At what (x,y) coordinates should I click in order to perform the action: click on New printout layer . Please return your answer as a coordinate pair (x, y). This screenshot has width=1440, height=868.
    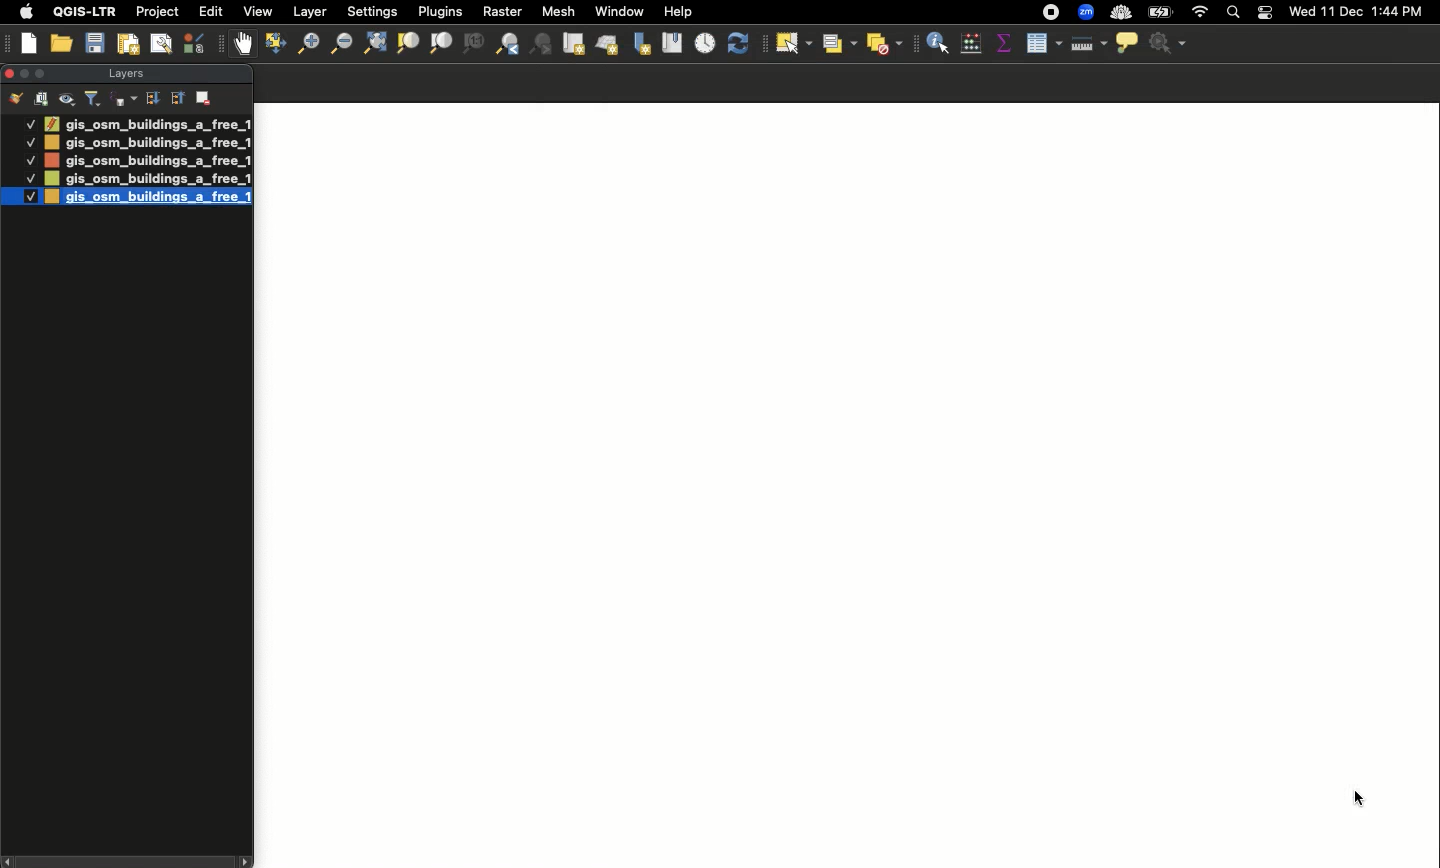
    Looking at the image, I should click on (128, 44).